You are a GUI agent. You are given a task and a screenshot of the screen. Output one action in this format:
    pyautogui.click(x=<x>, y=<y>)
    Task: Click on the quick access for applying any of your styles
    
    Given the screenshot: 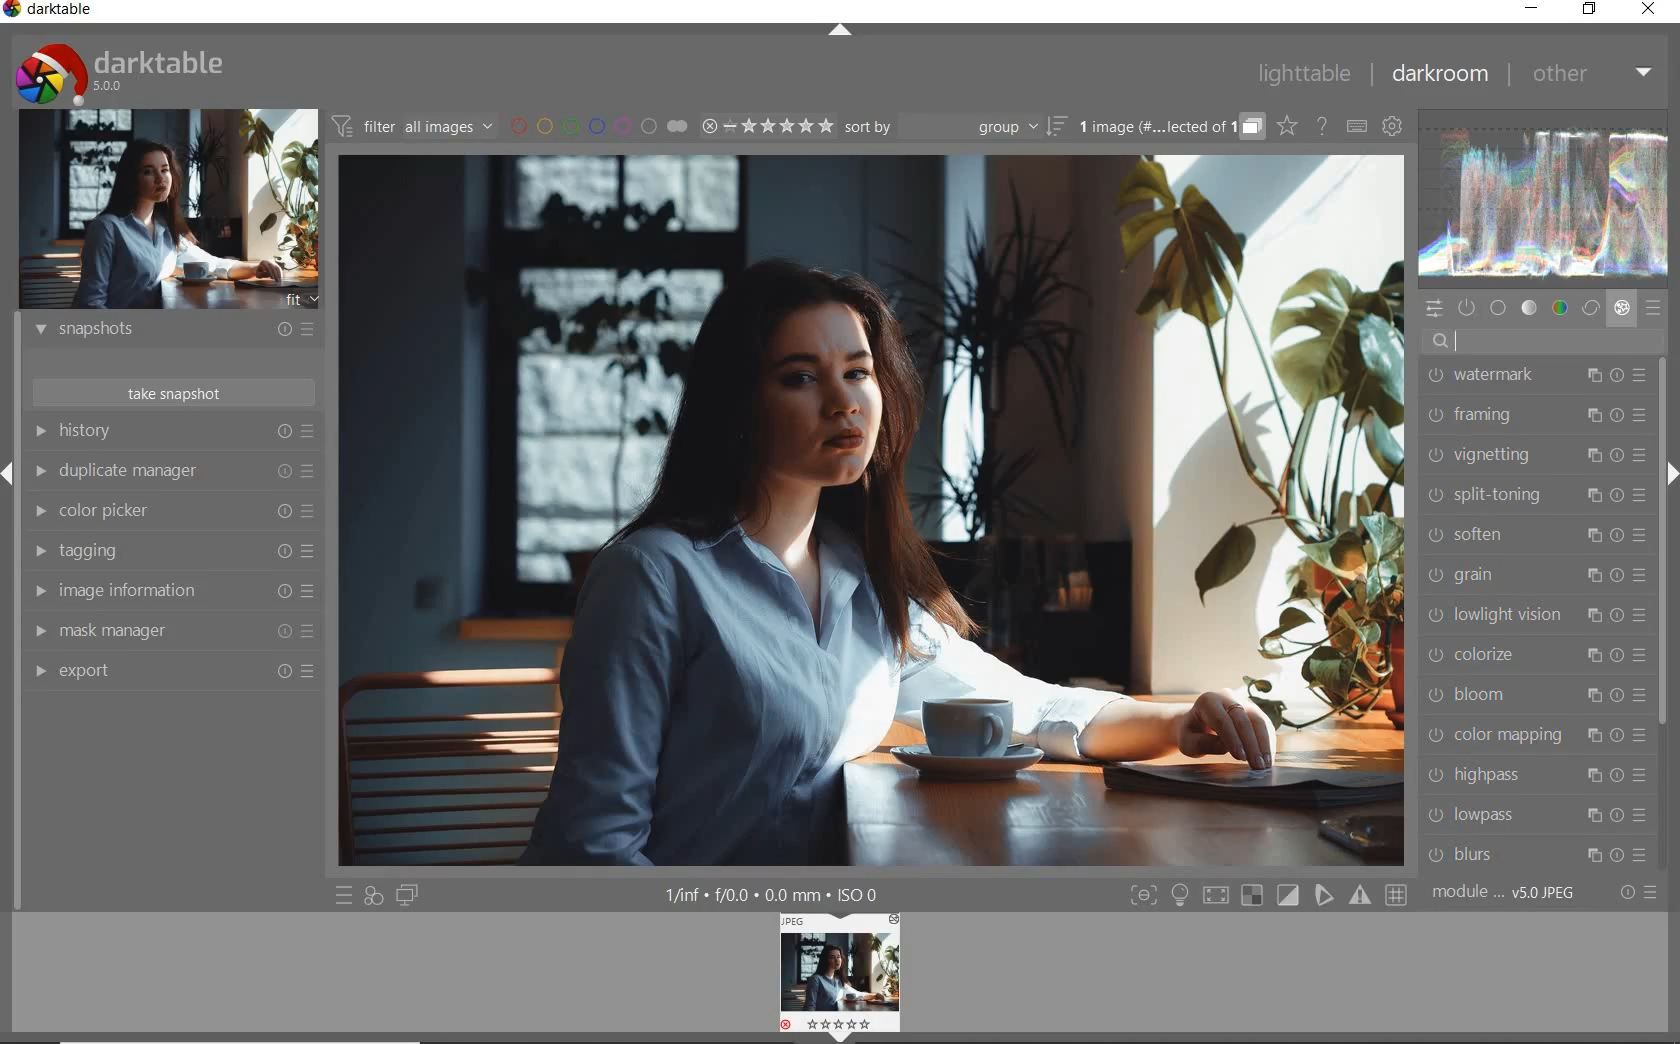 What is the action you would take?
    pyautogui.click(x=373, y=896)
    